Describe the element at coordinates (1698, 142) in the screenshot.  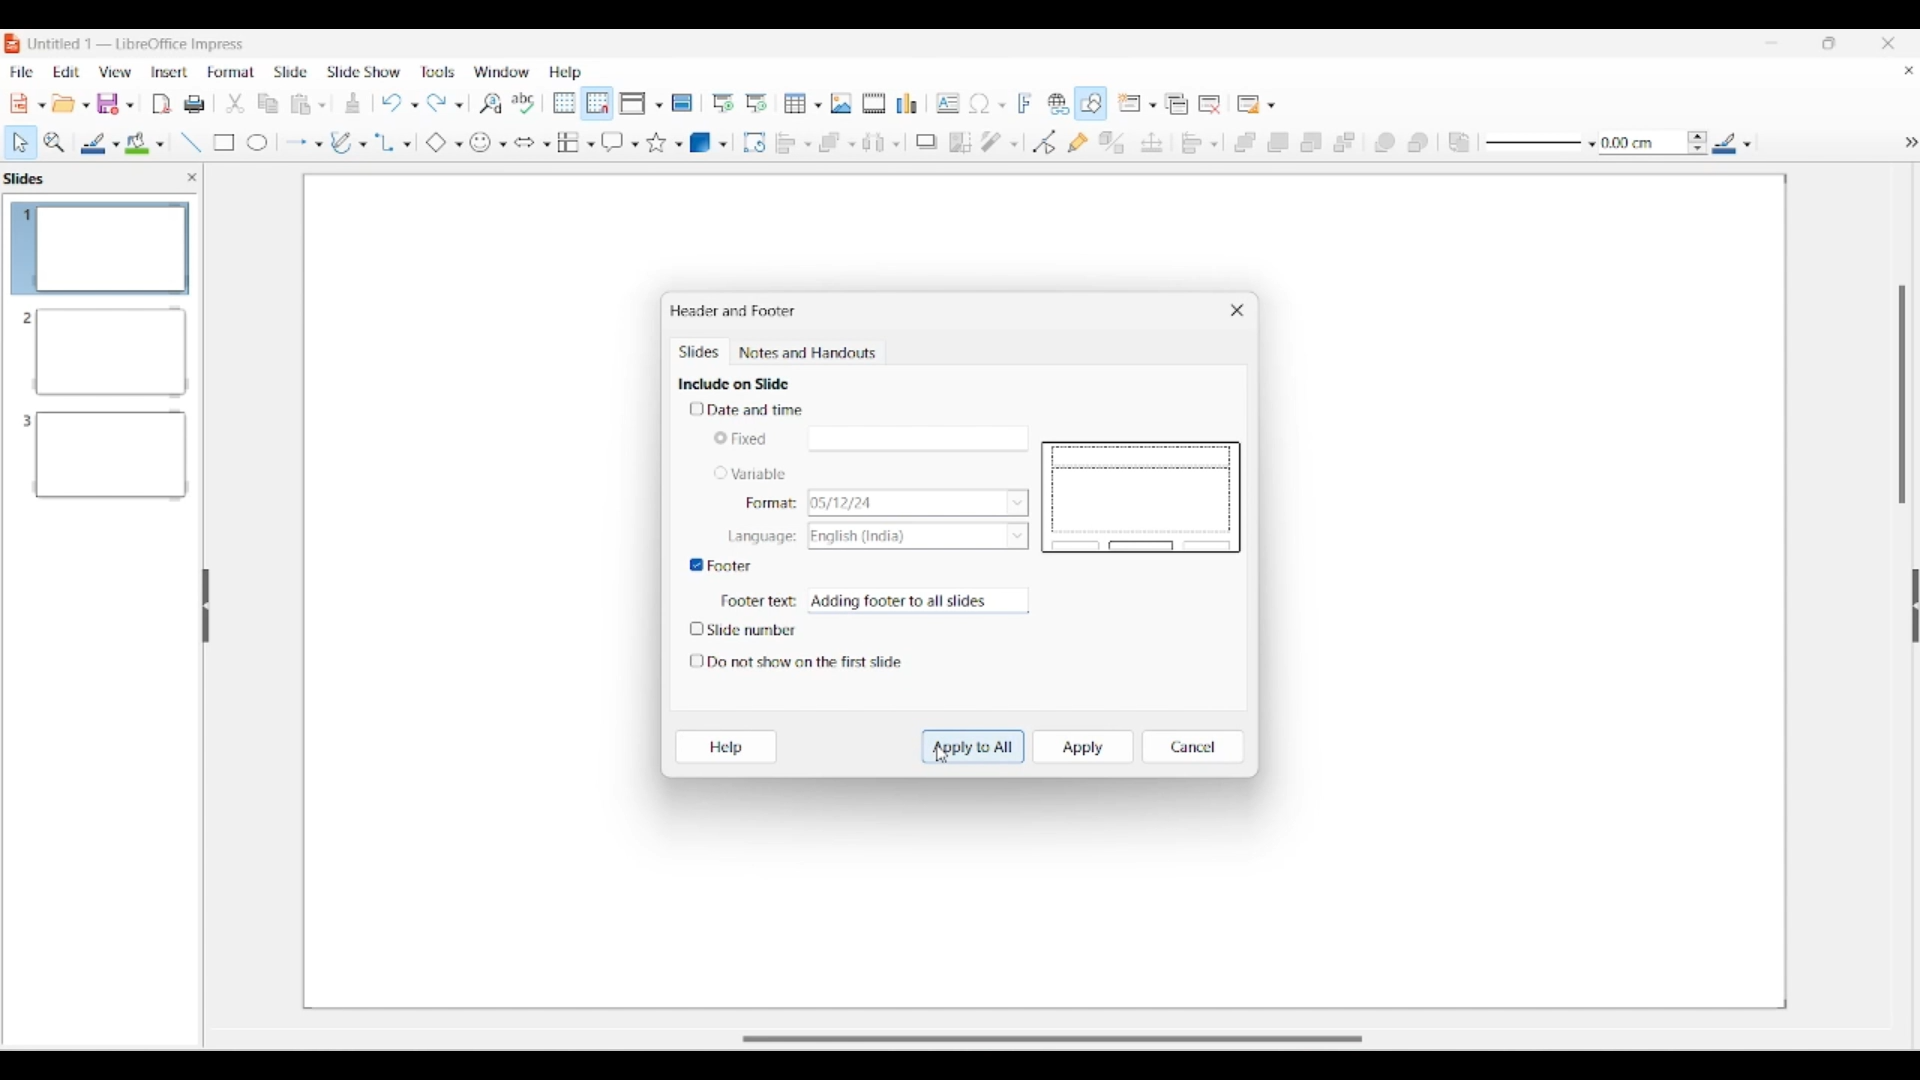
I see `Increase/Decrease line thickness` at that location.